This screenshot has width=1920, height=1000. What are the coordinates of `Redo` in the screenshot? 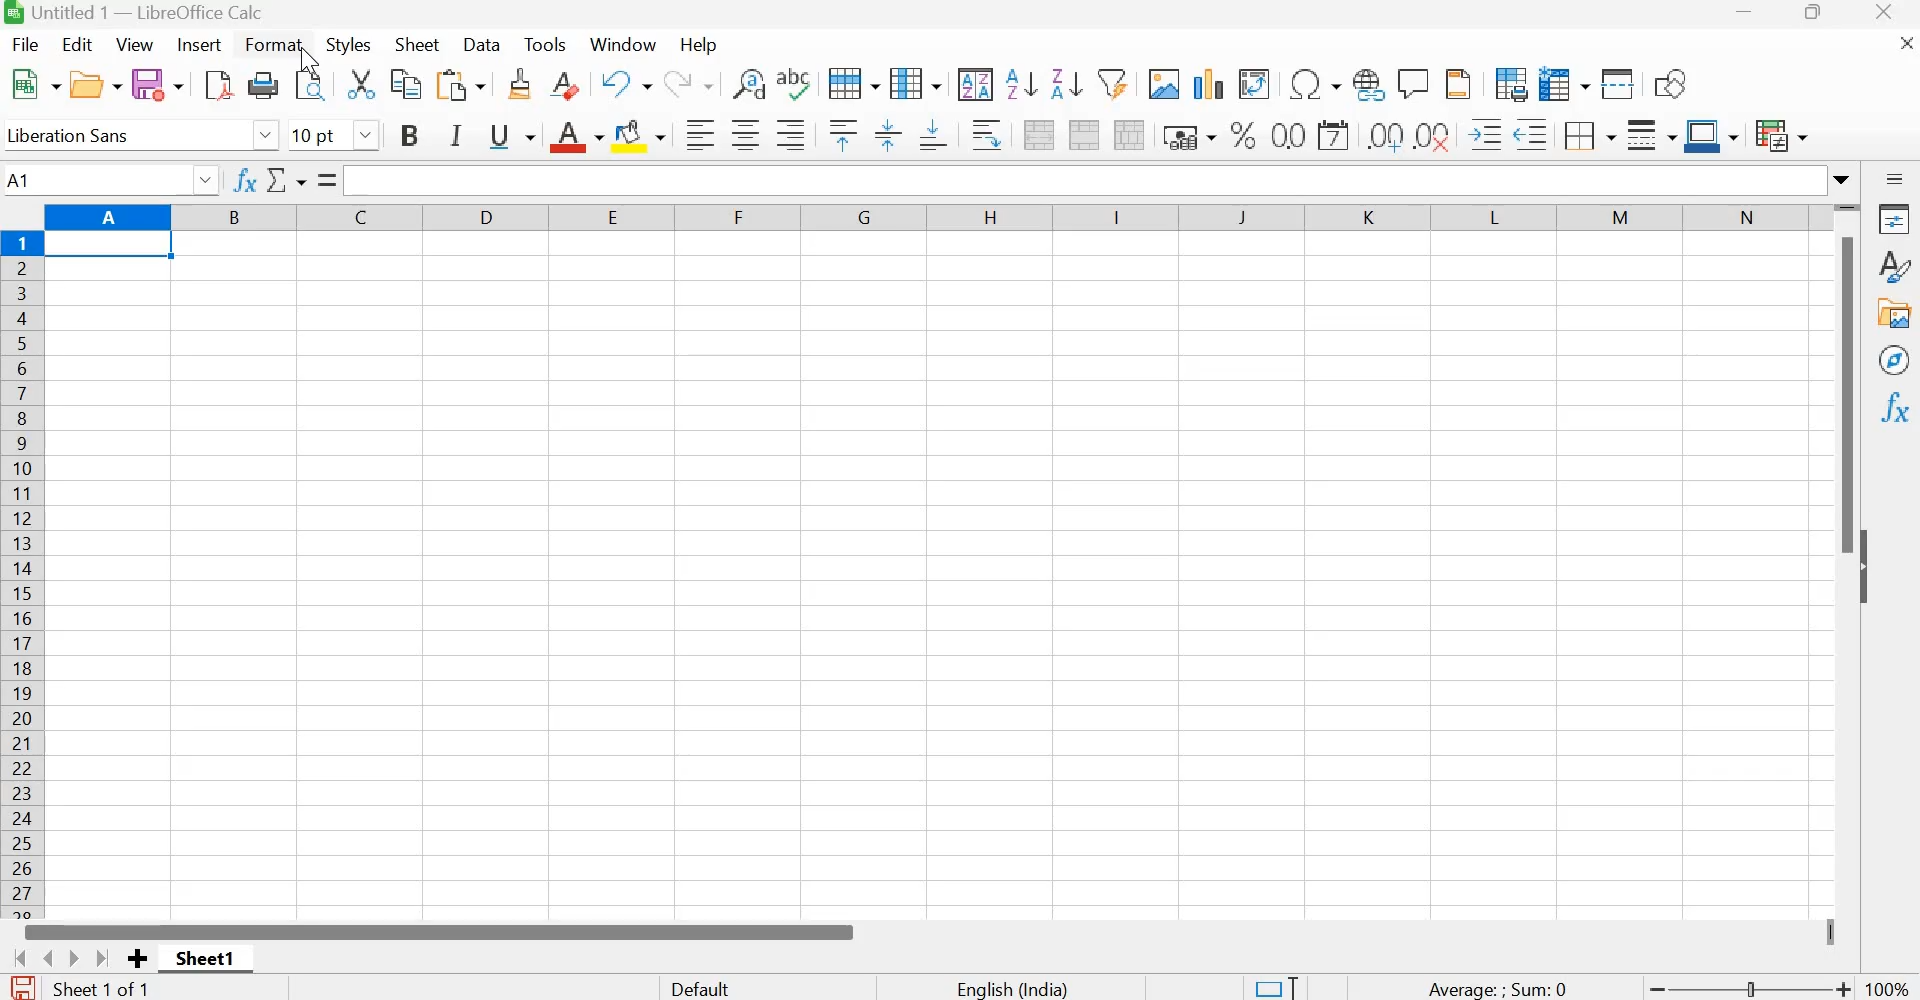 It's located at (693, 85).